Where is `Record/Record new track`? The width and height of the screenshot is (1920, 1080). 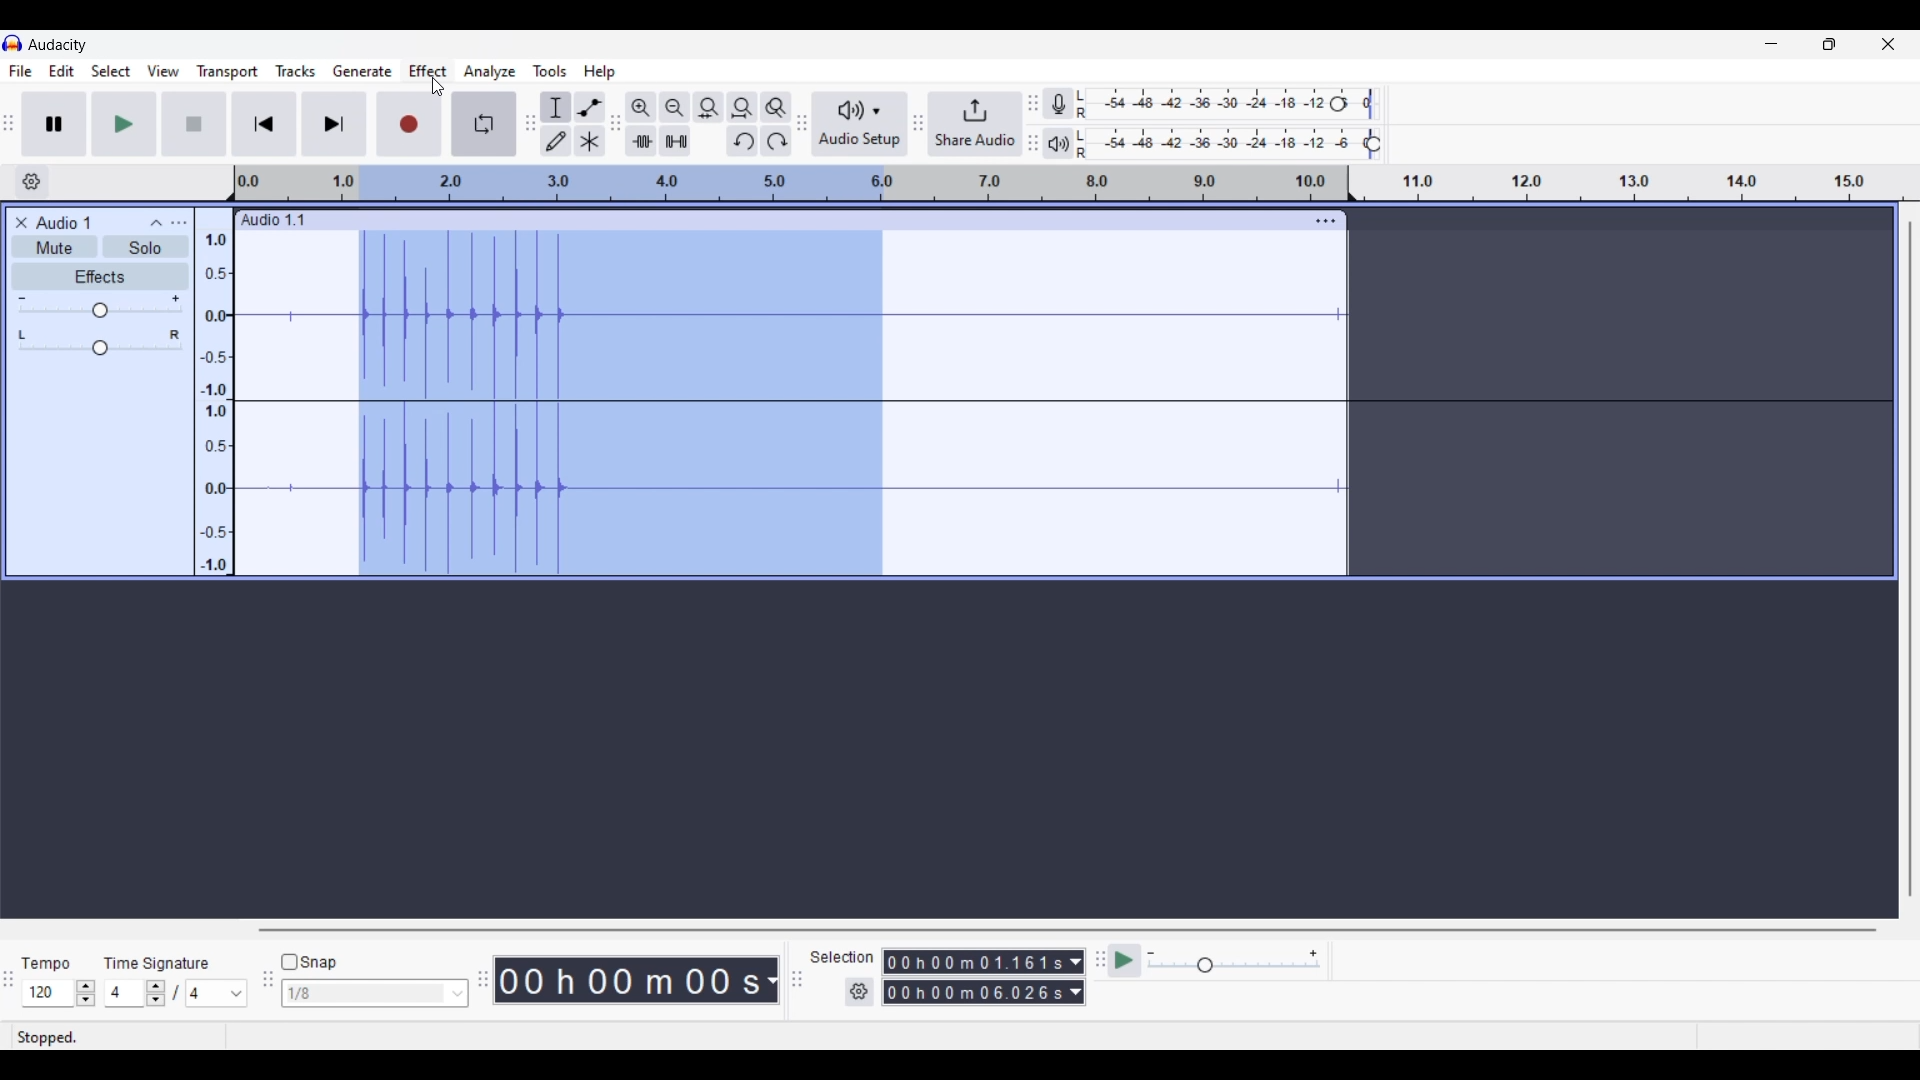
Record/Record new track is located at coordinates (410, 123).